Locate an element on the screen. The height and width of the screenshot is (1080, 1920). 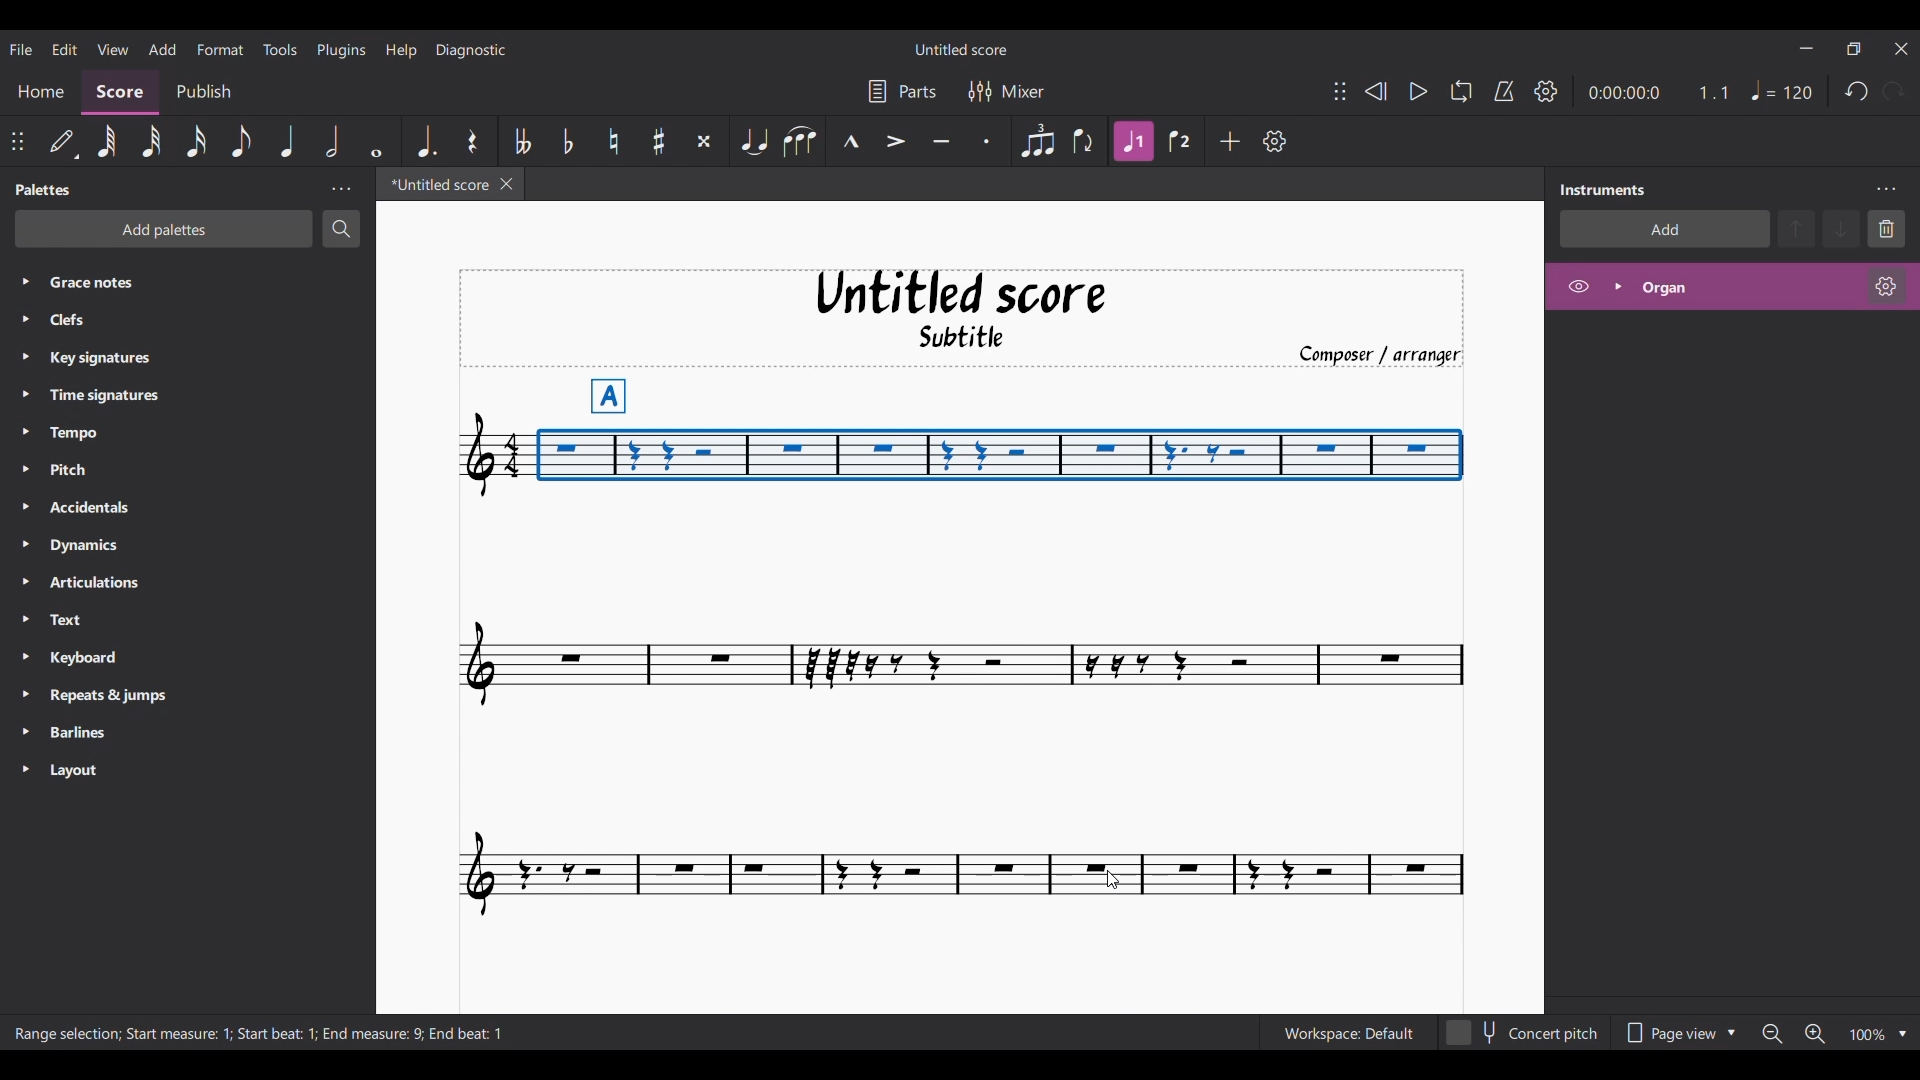
Panel title is located at coordinates (1607, 190).